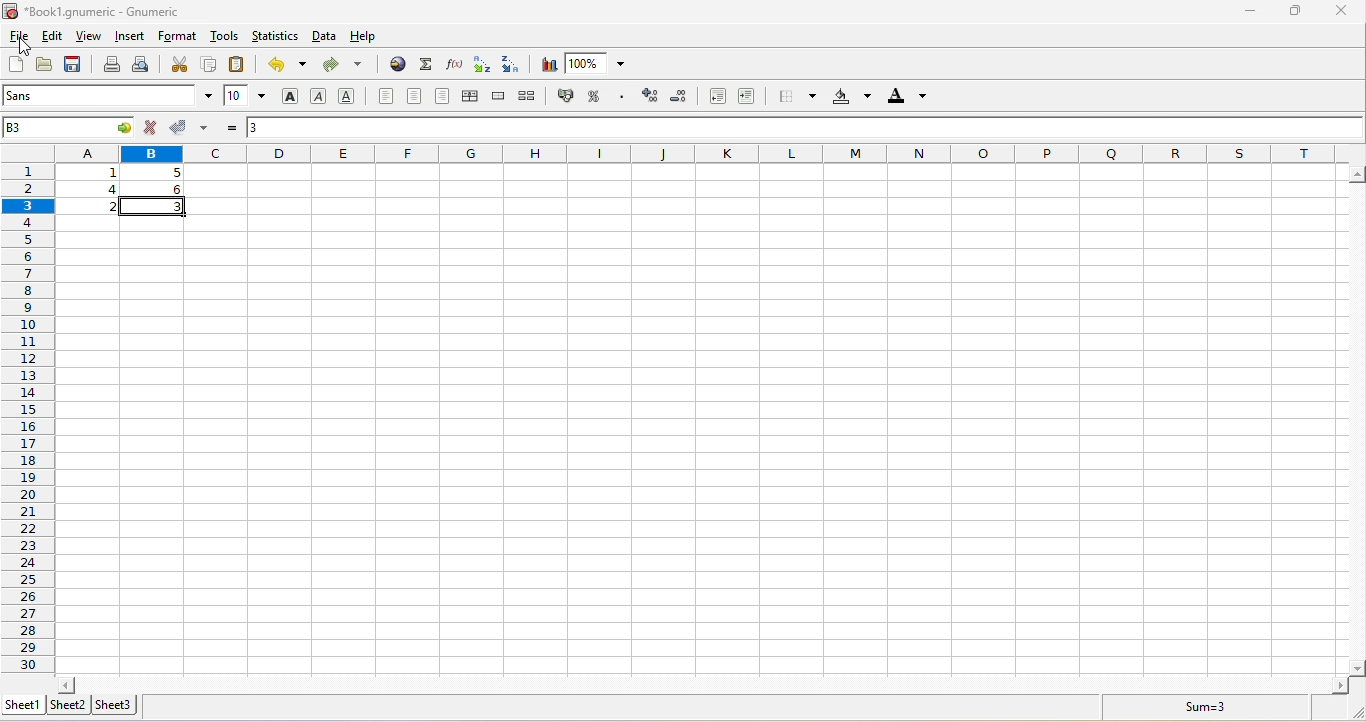  What do you see at coordinates (416, 95) in the screenshot?
I see `center` at bounding box center [416, 95].